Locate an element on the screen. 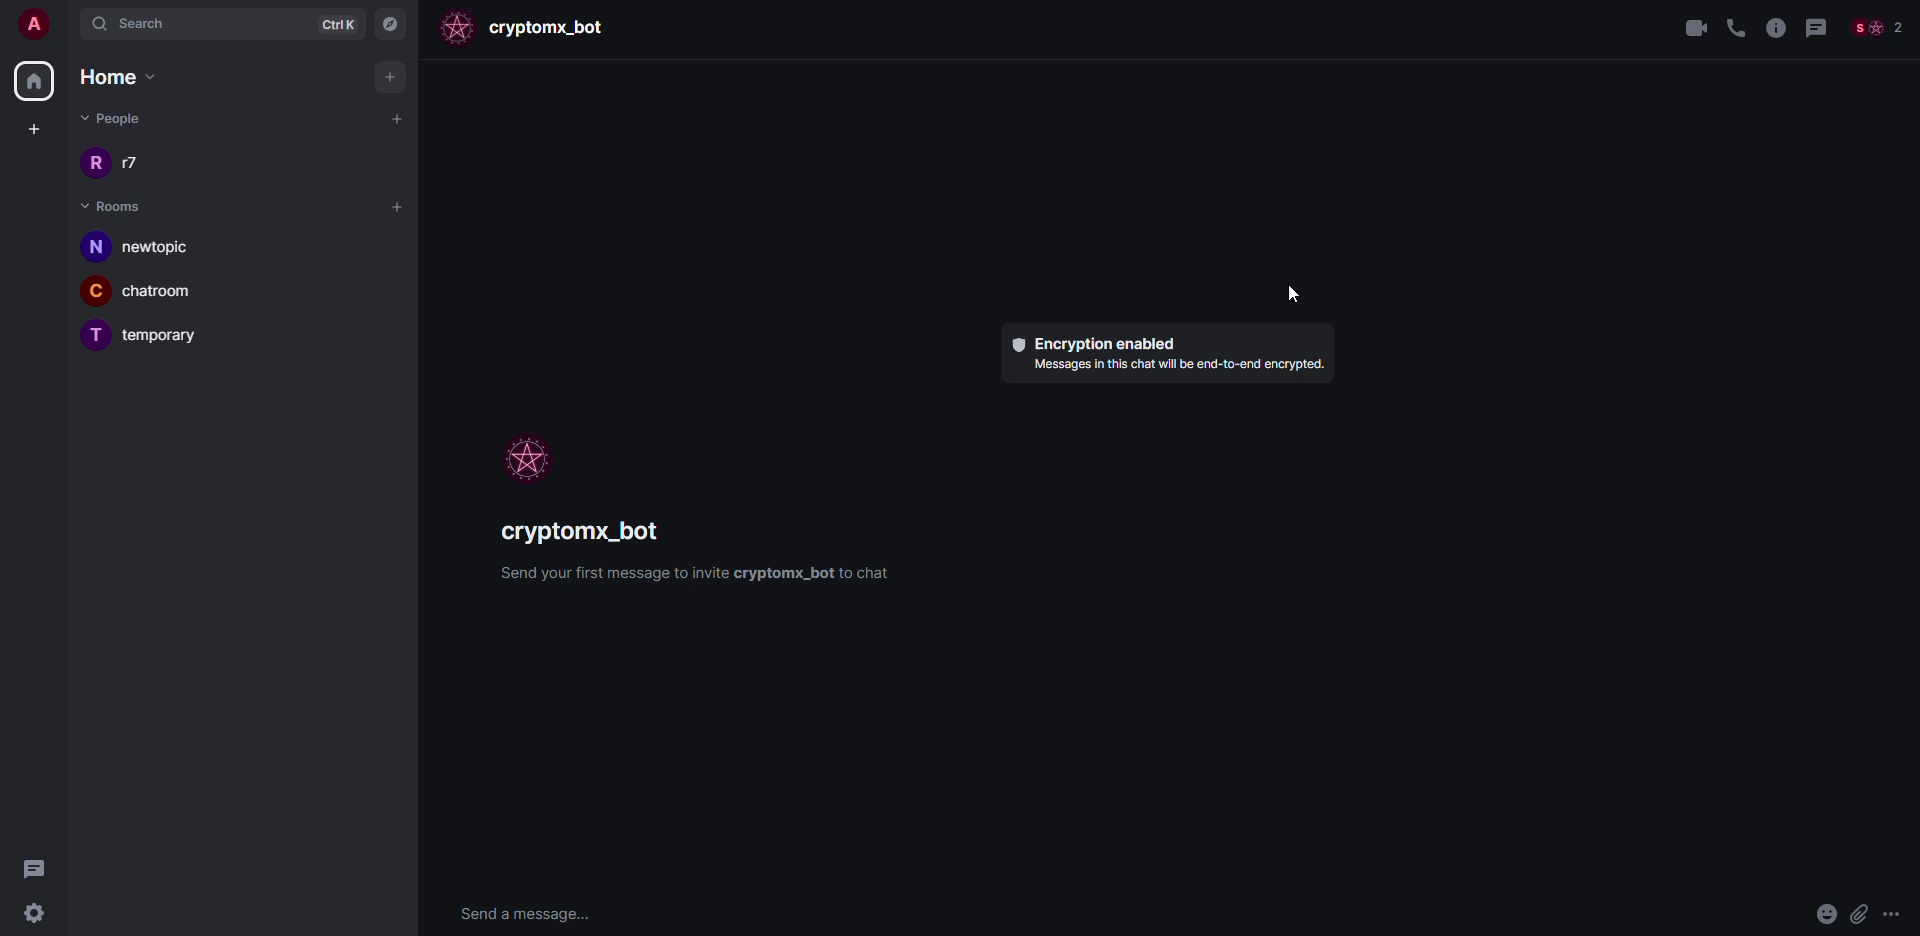  home is located at coordinates (34, 82).